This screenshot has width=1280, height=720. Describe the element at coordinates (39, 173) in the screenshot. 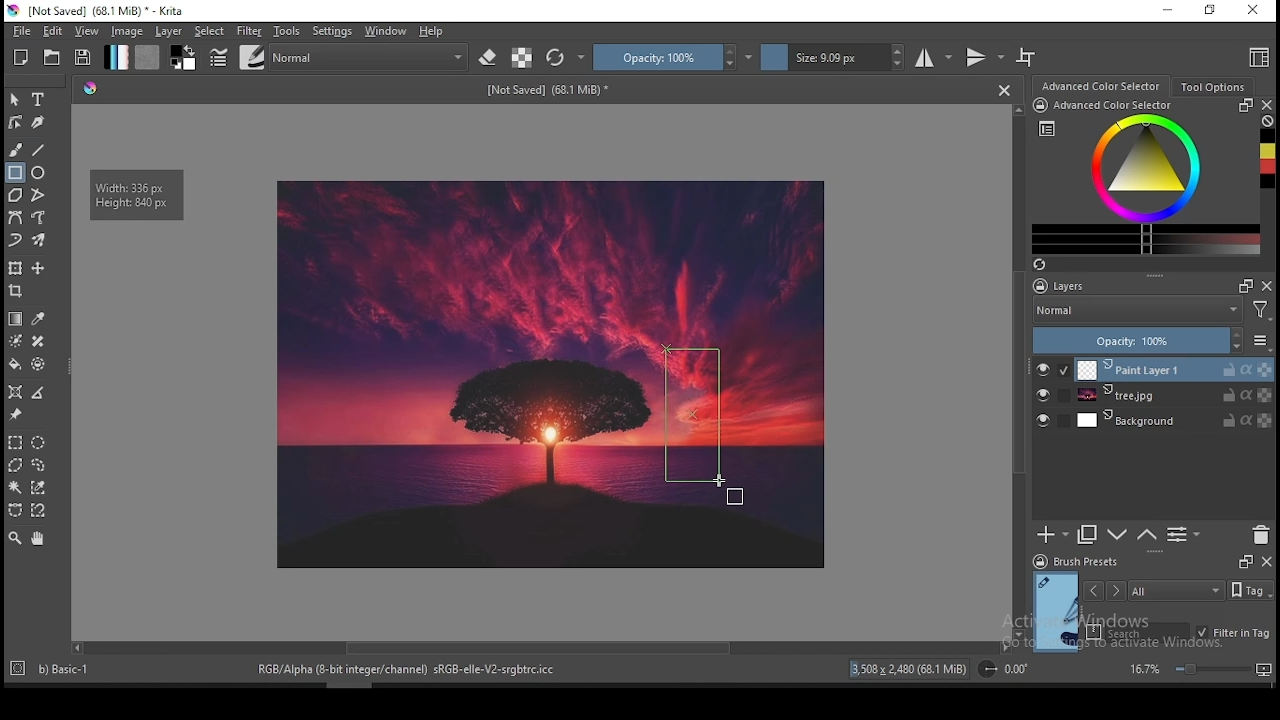

I see `ellipse tool` at that location.